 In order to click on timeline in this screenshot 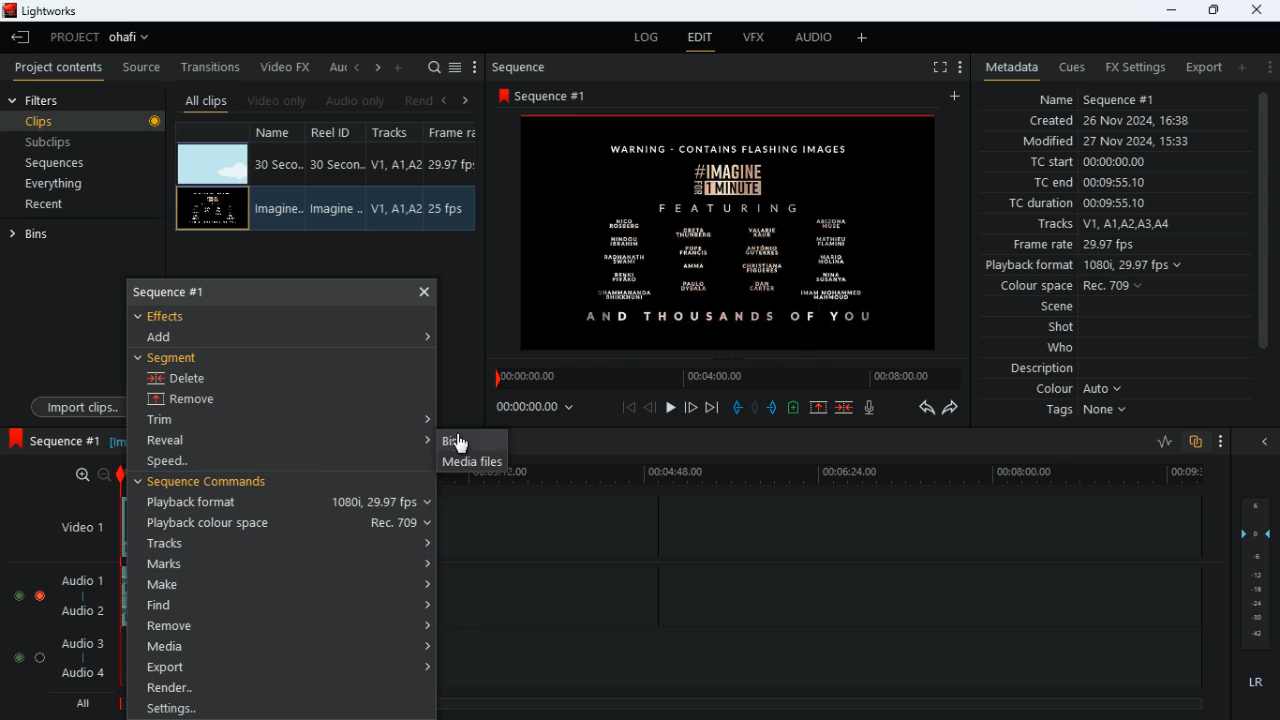, I will do `click(866, 477)`.